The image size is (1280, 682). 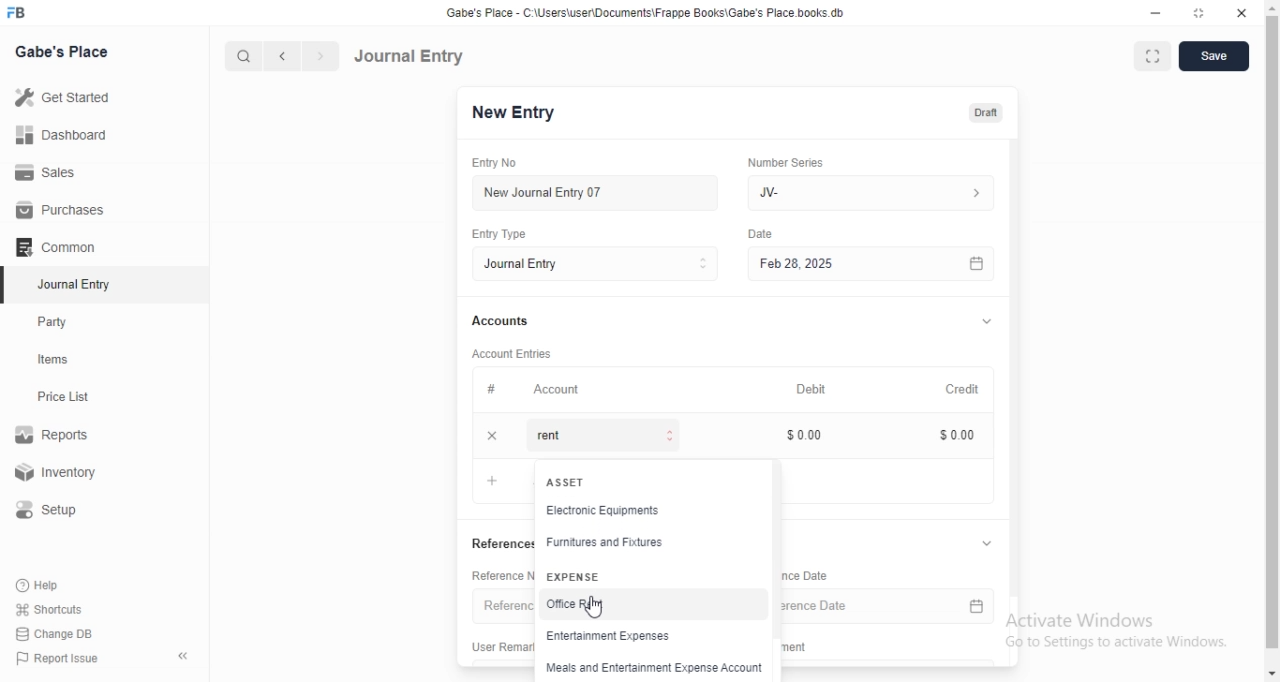 I want to click on + AddRow, so click(x=492, y=480).